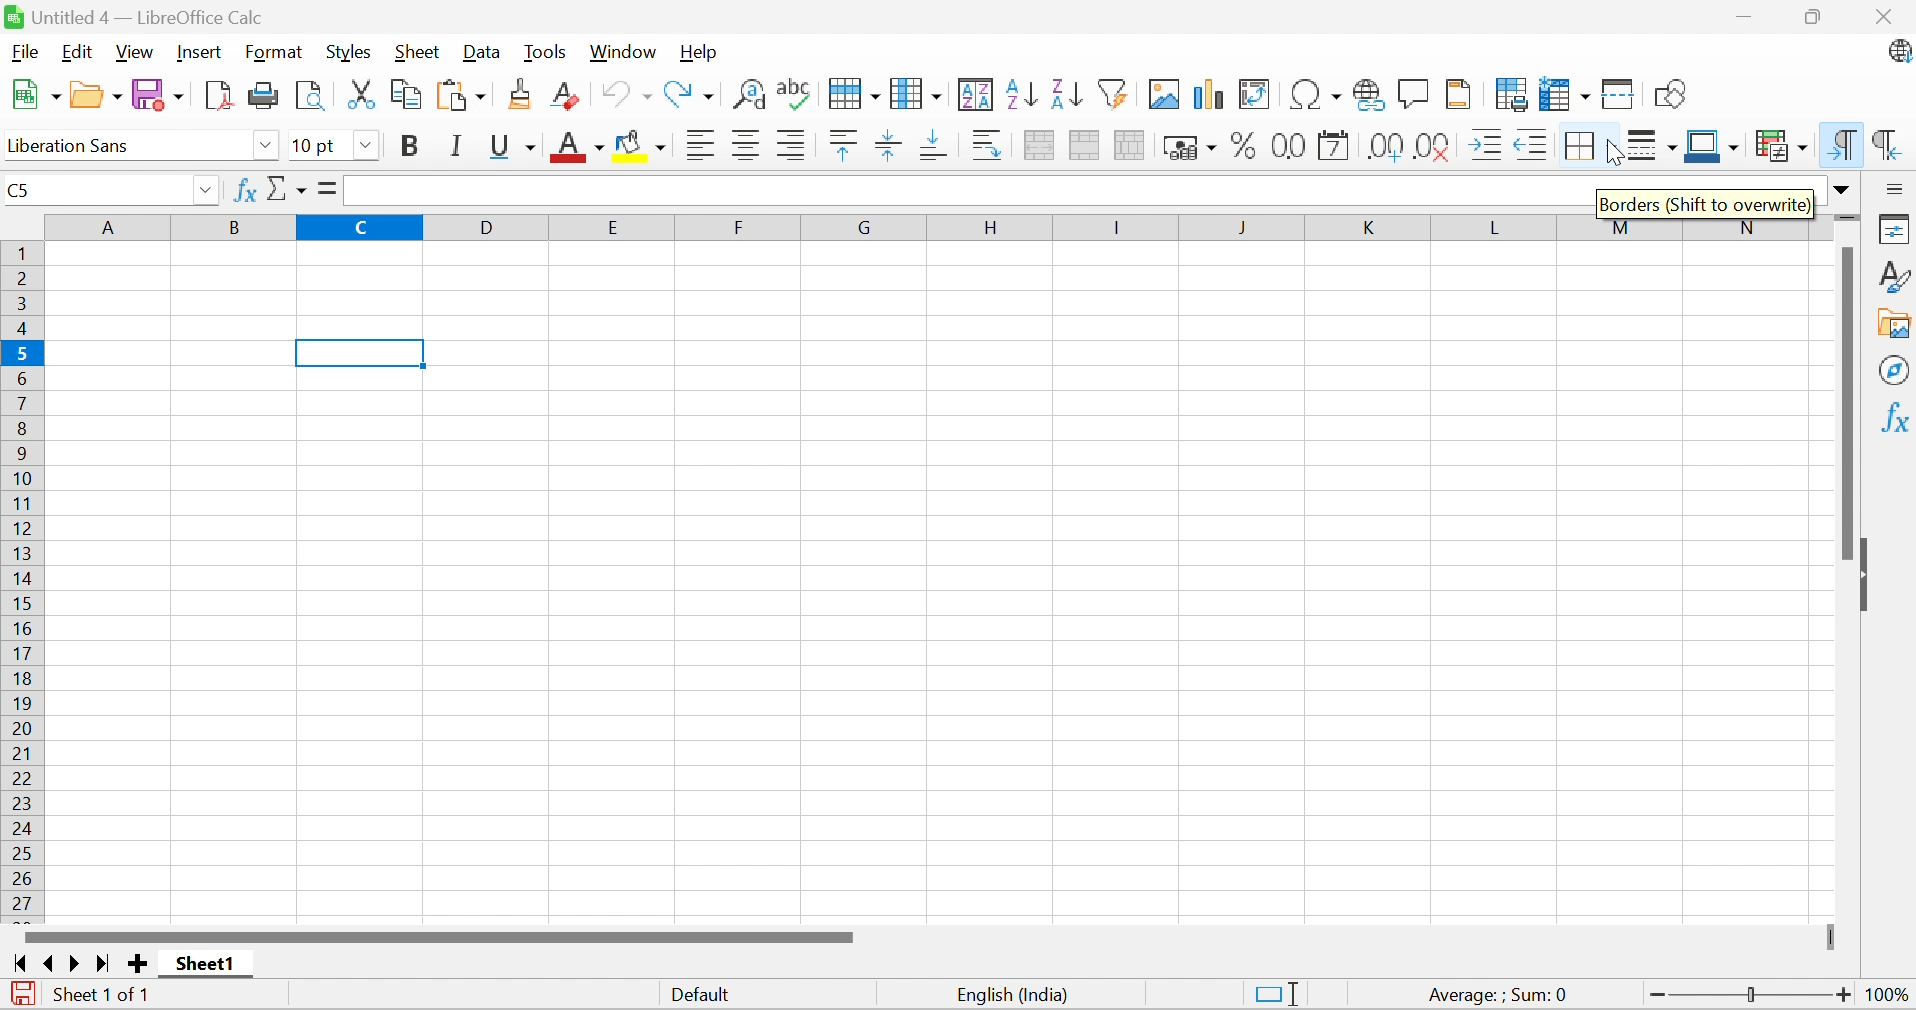 The image size is (1916, 1010). Describe the element at coordinates (1499, 996) in the screenshot. I see `verage ; Sum:0` at that location.